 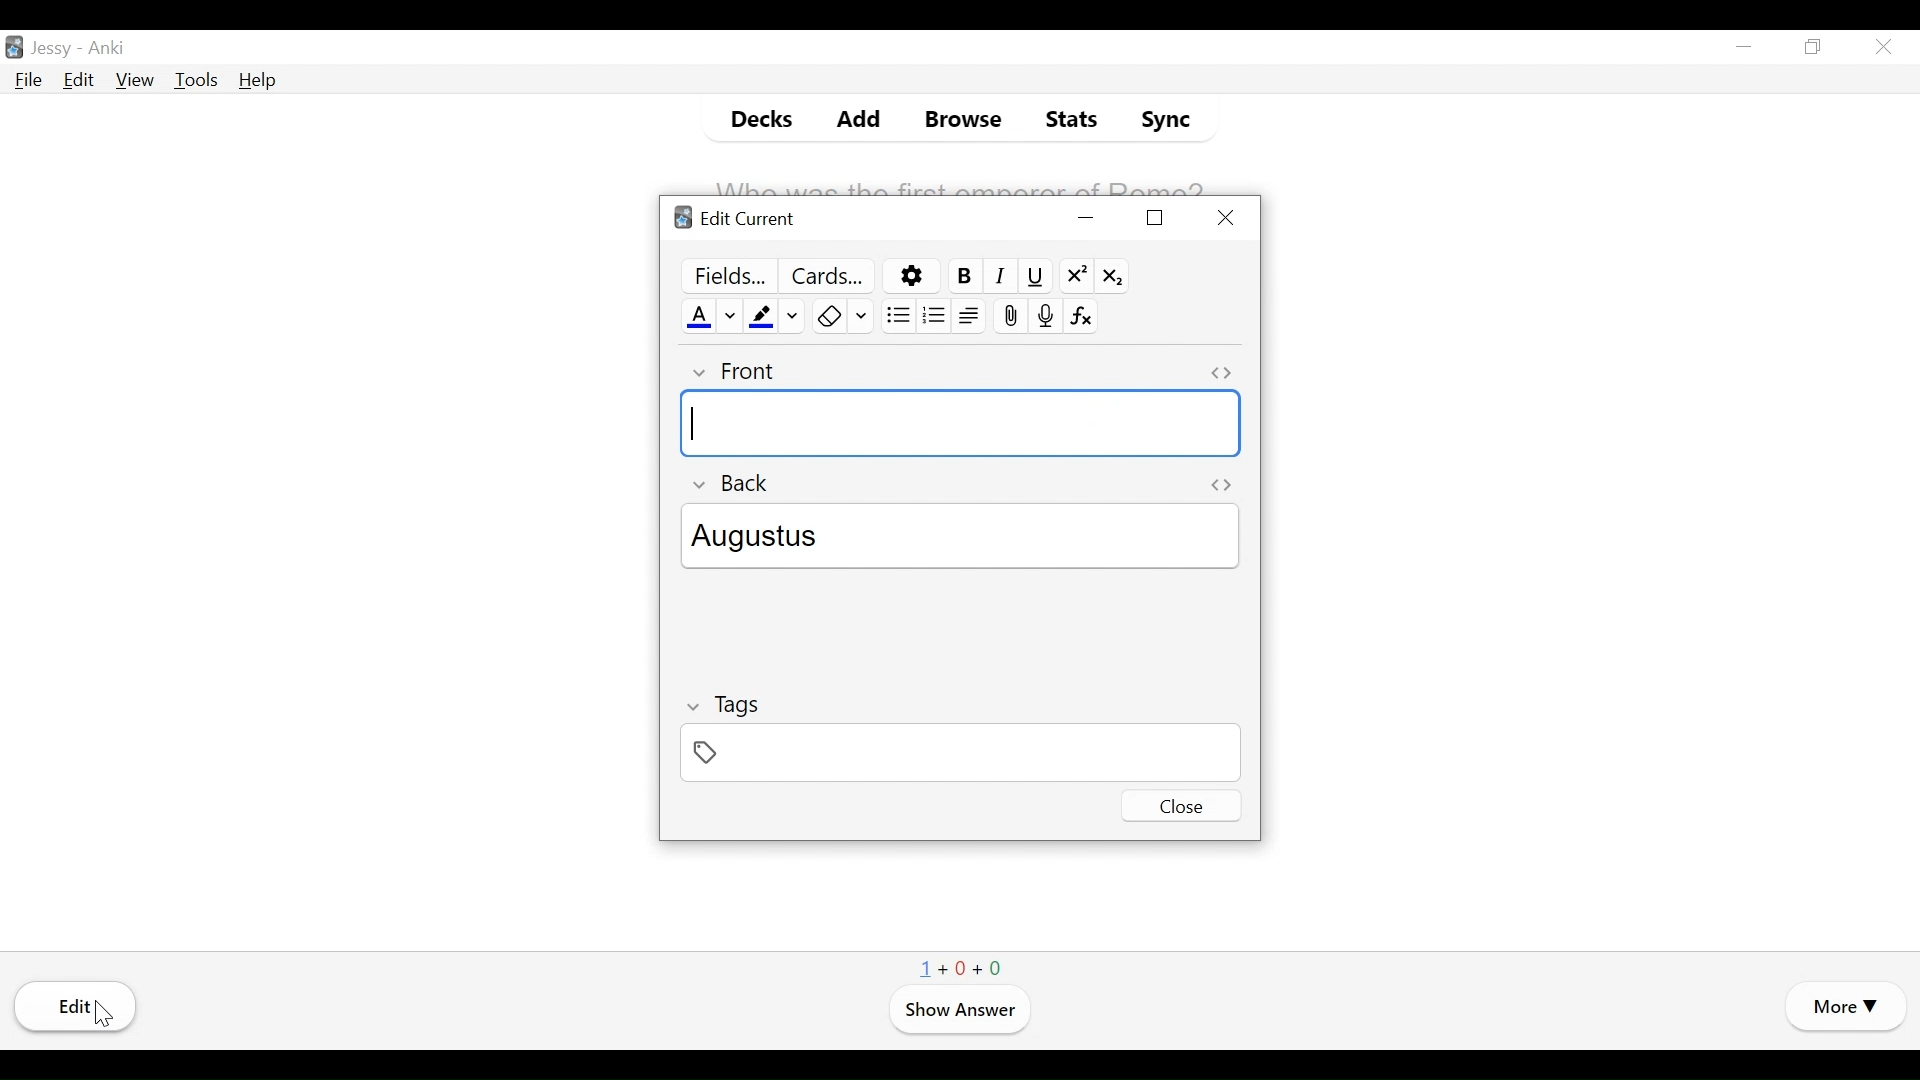 I want to click on Stats, so click(x=1070, y=120).